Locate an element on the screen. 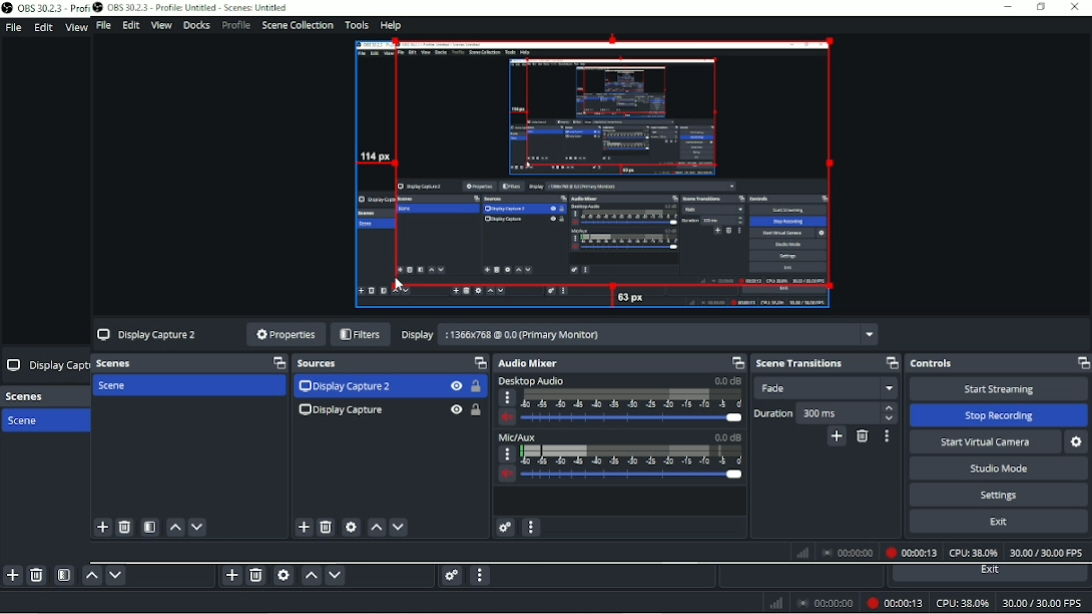 This screenshot has height=614, width=1092. Scene is located at coordinates (42, 421).